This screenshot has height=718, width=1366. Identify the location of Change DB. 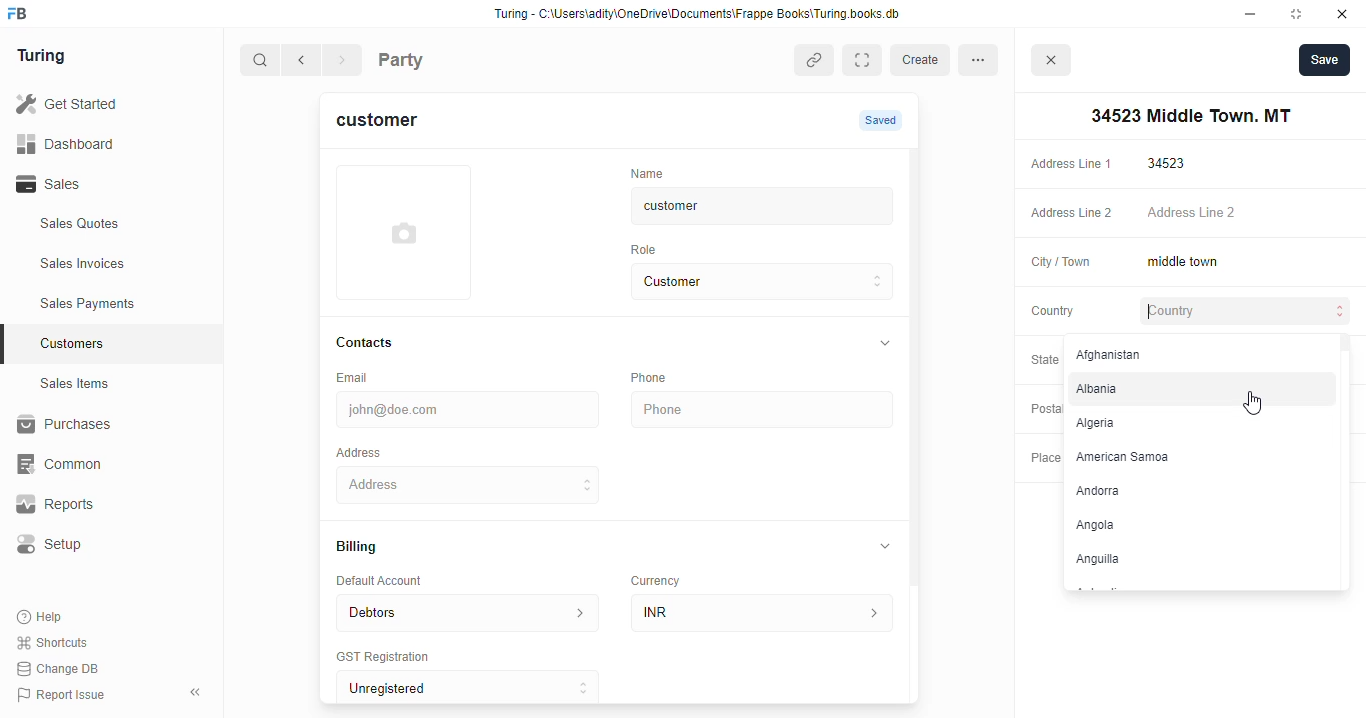
(62, 668).